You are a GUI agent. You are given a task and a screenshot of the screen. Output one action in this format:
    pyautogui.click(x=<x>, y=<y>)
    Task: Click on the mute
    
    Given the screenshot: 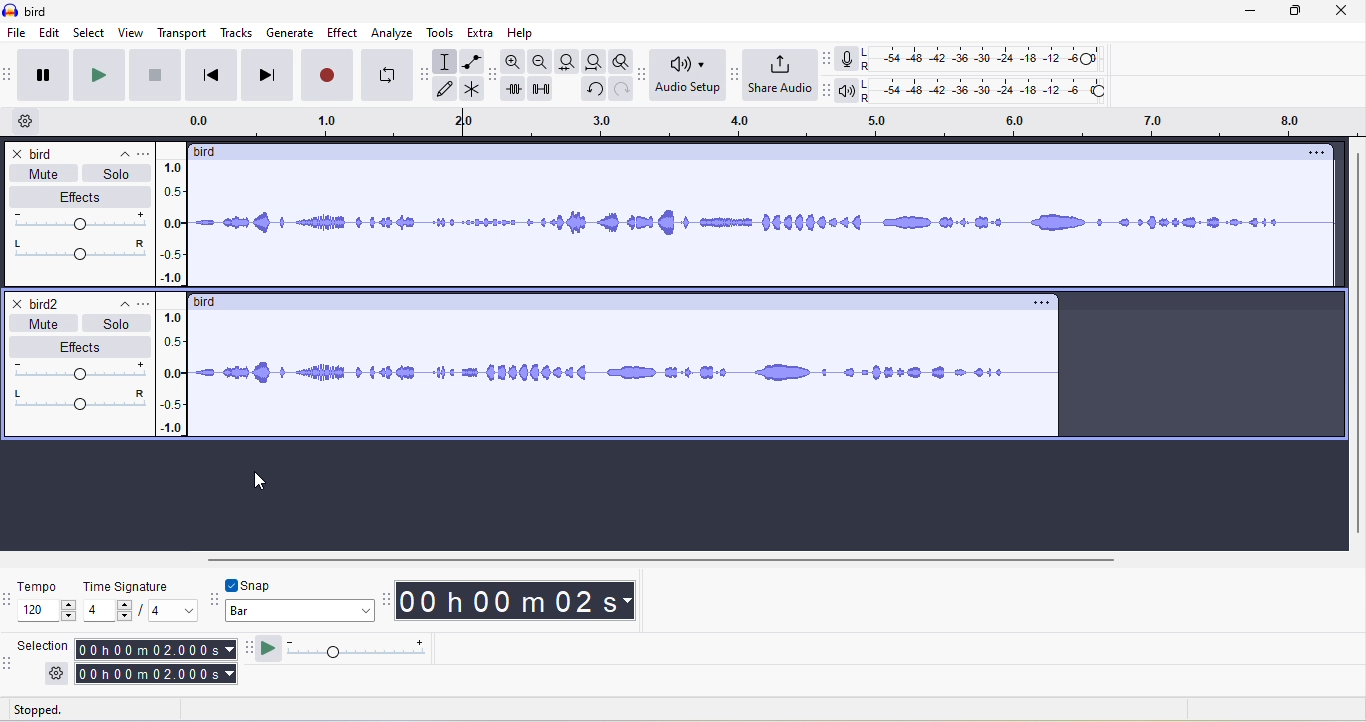 What is the action you would take?
    pyautogui.click(x=39, y=323)
    